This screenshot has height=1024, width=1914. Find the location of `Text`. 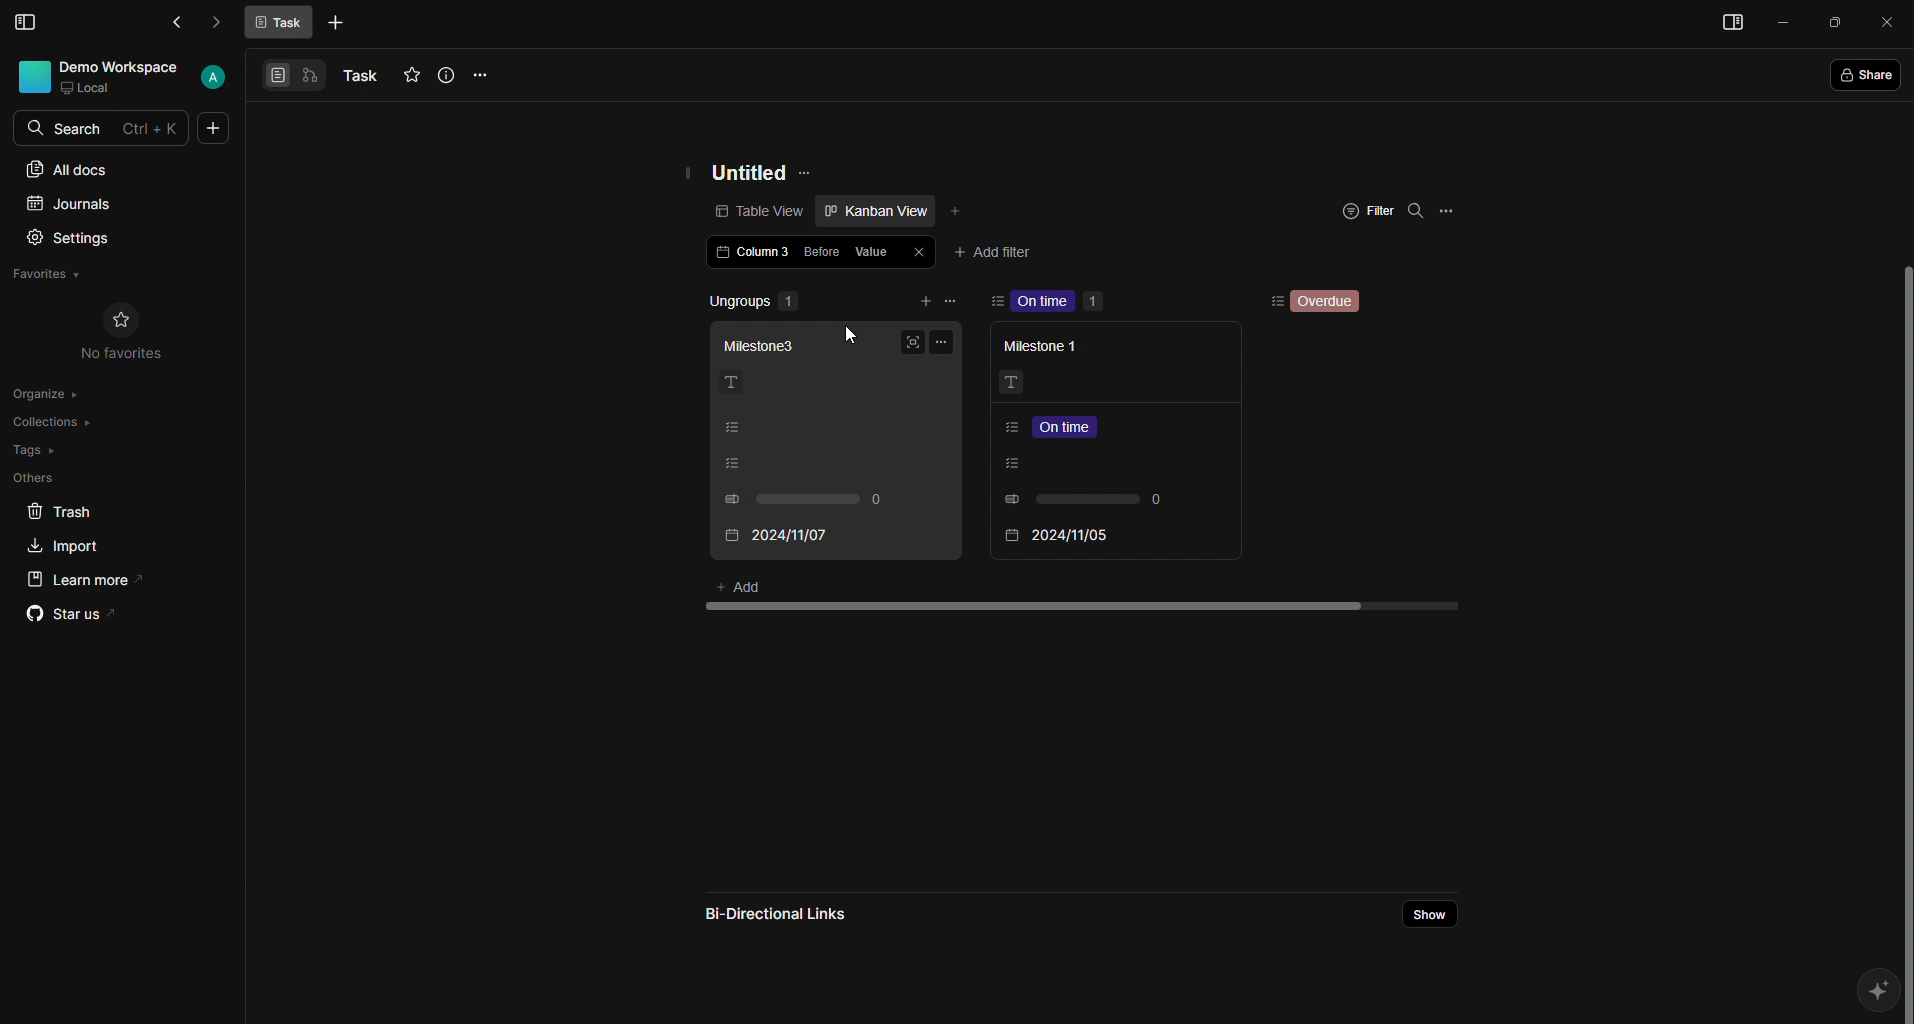

Text is located at coordinates (748, 383).